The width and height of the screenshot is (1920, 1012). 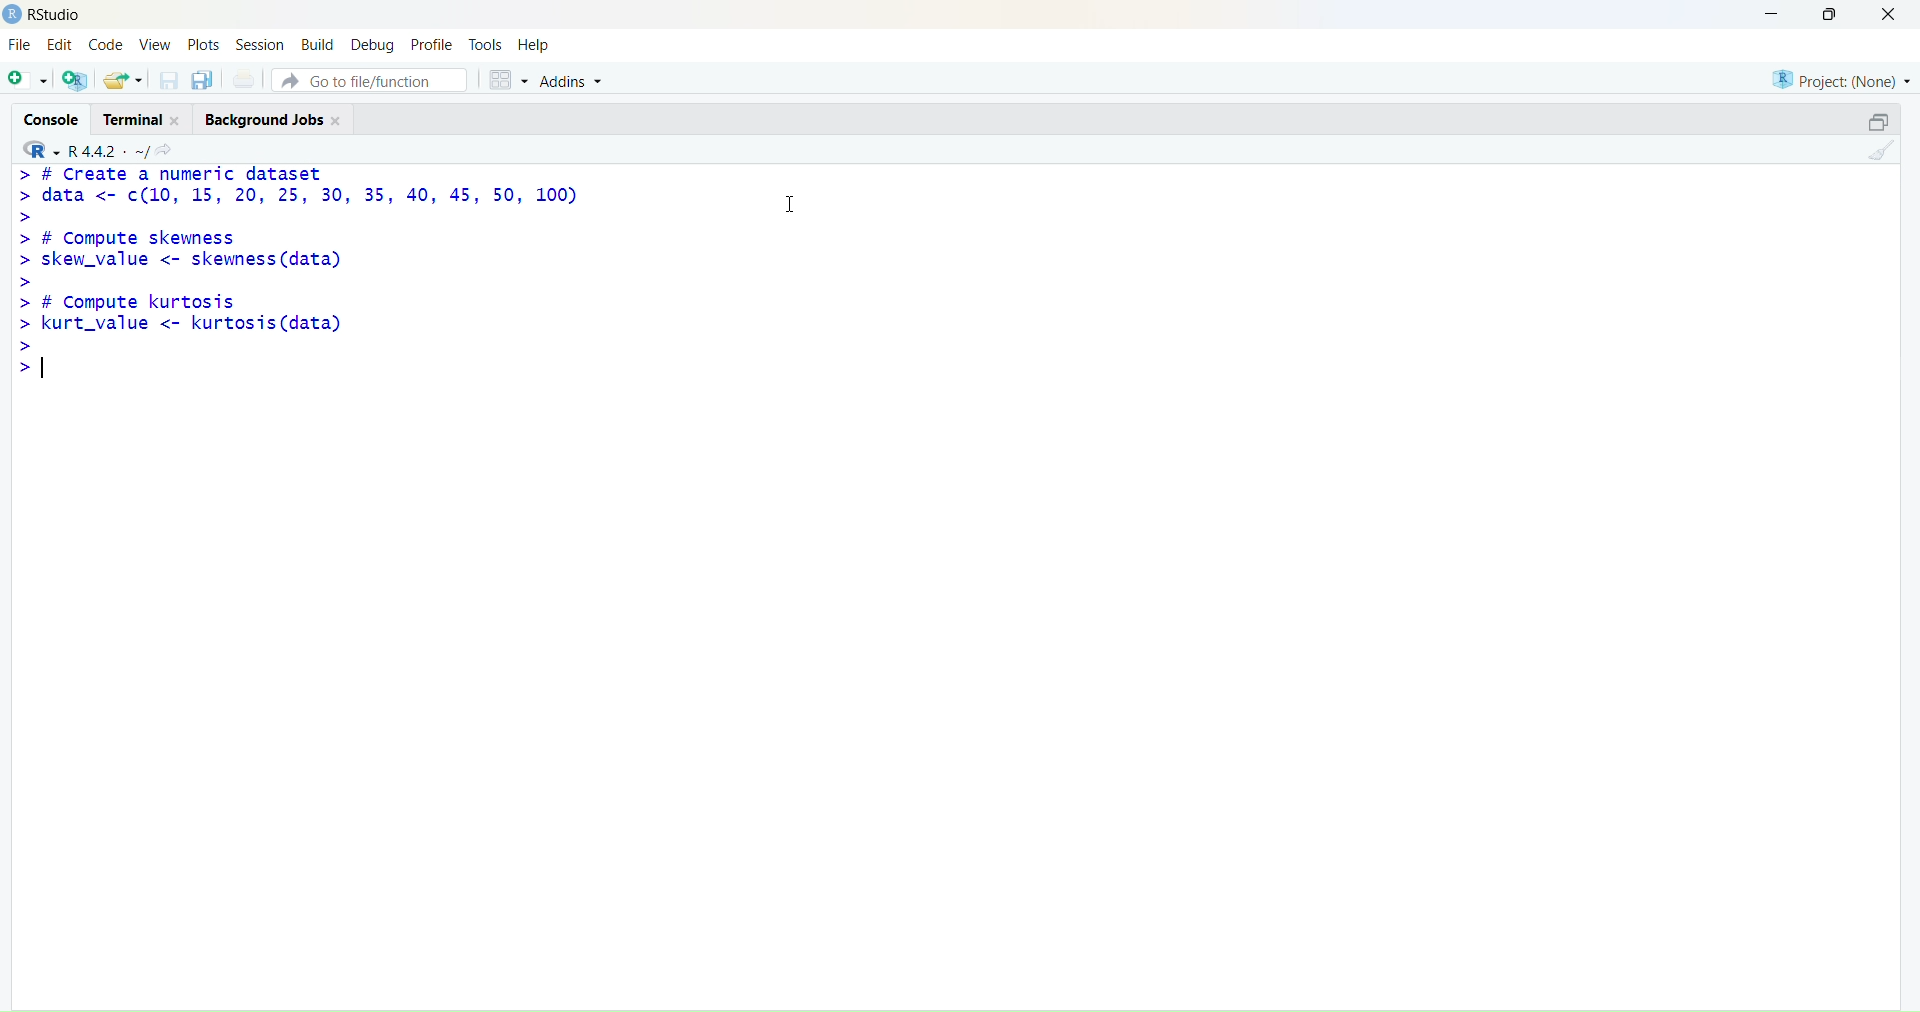 I want to click on Close, so click(x=1894, y=20).